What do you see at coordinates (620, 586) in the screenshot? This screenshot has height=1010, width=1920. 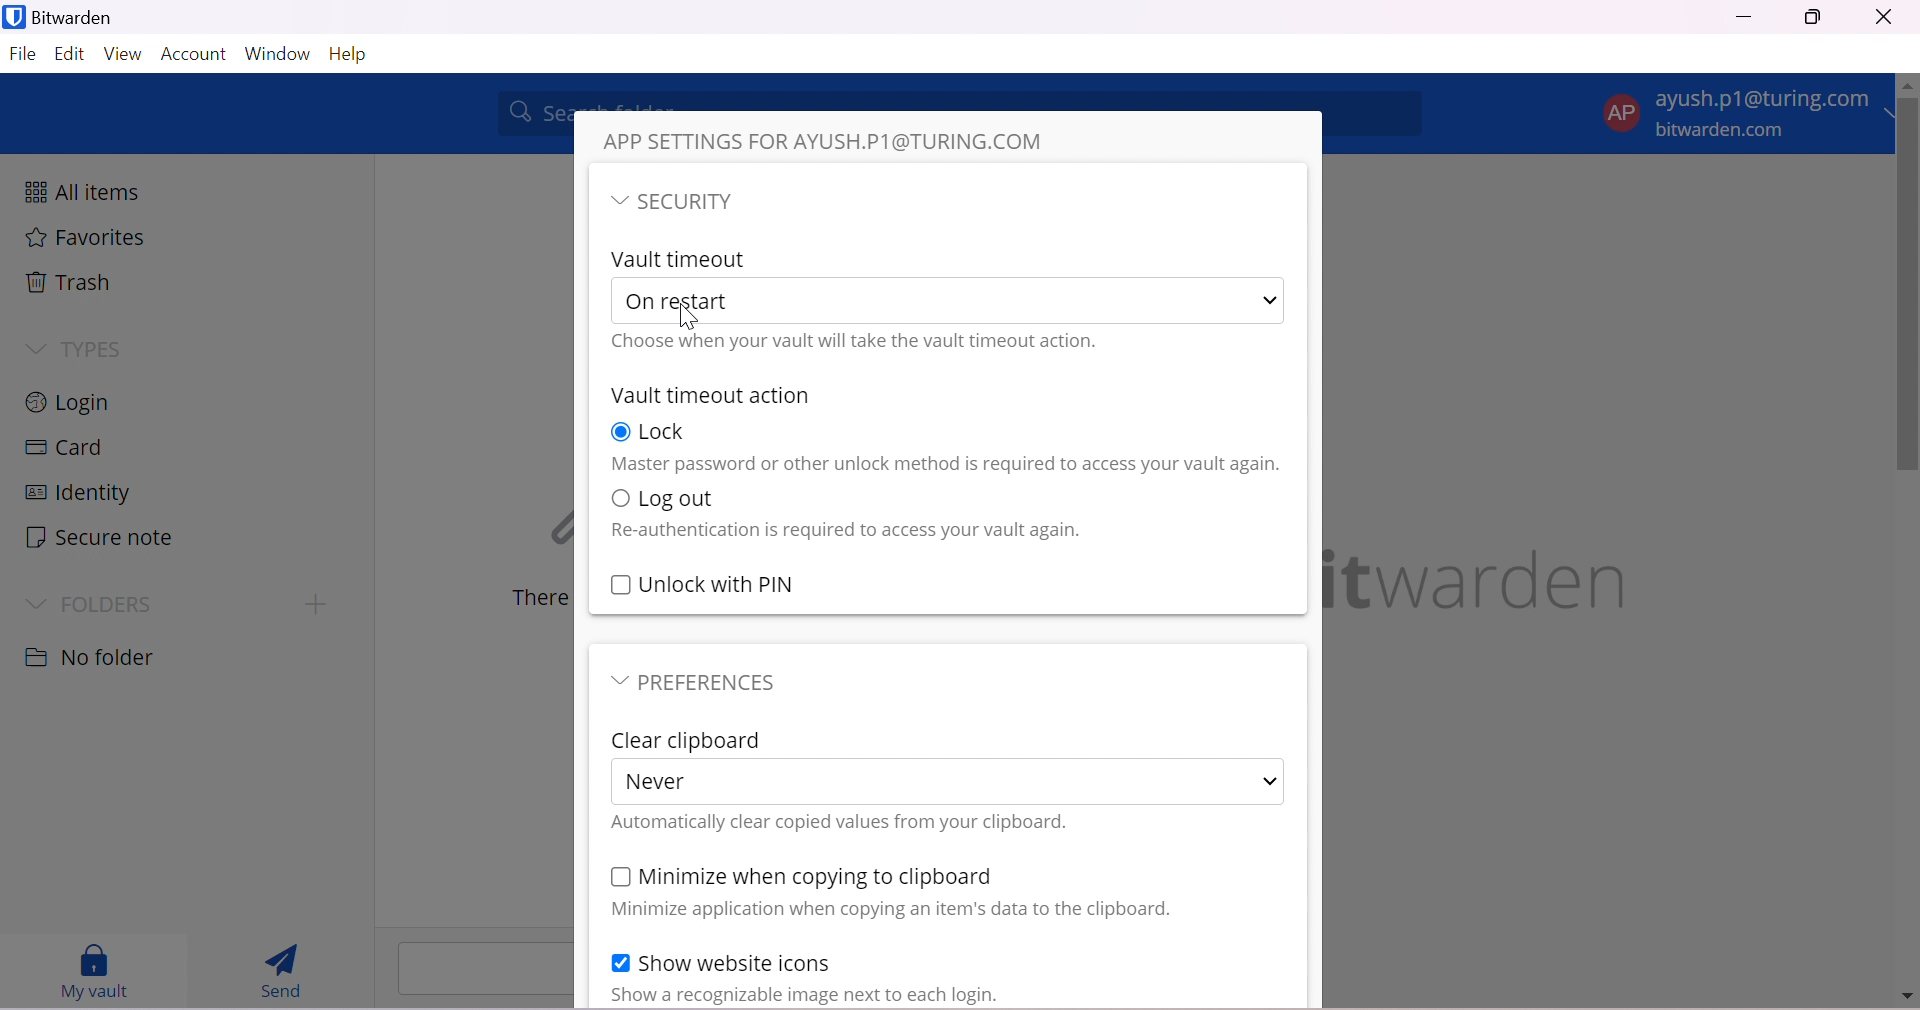 I see `Checkbox` at bounding box center [620, 586].